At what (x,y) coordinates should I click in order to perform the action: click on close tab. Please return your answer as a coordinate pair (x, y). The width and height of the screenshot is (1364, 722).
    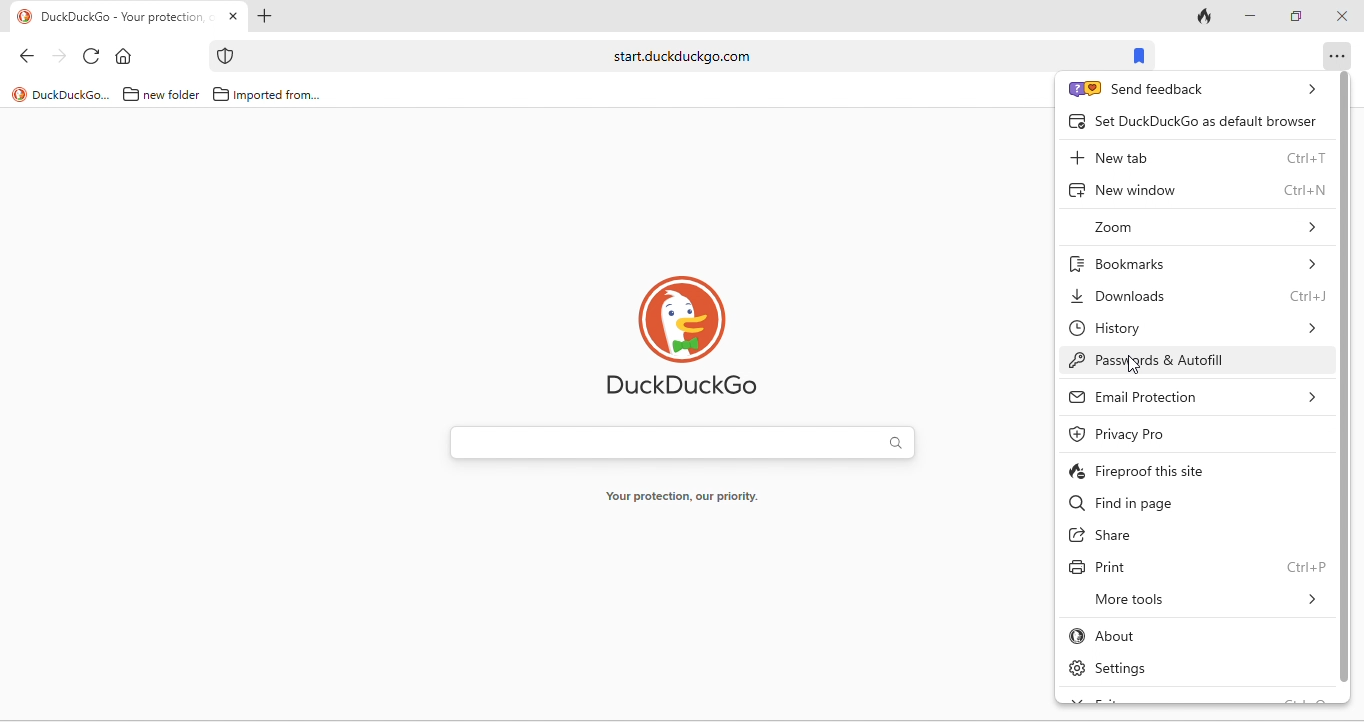
    Looking at the image, I should click on (233, 17).